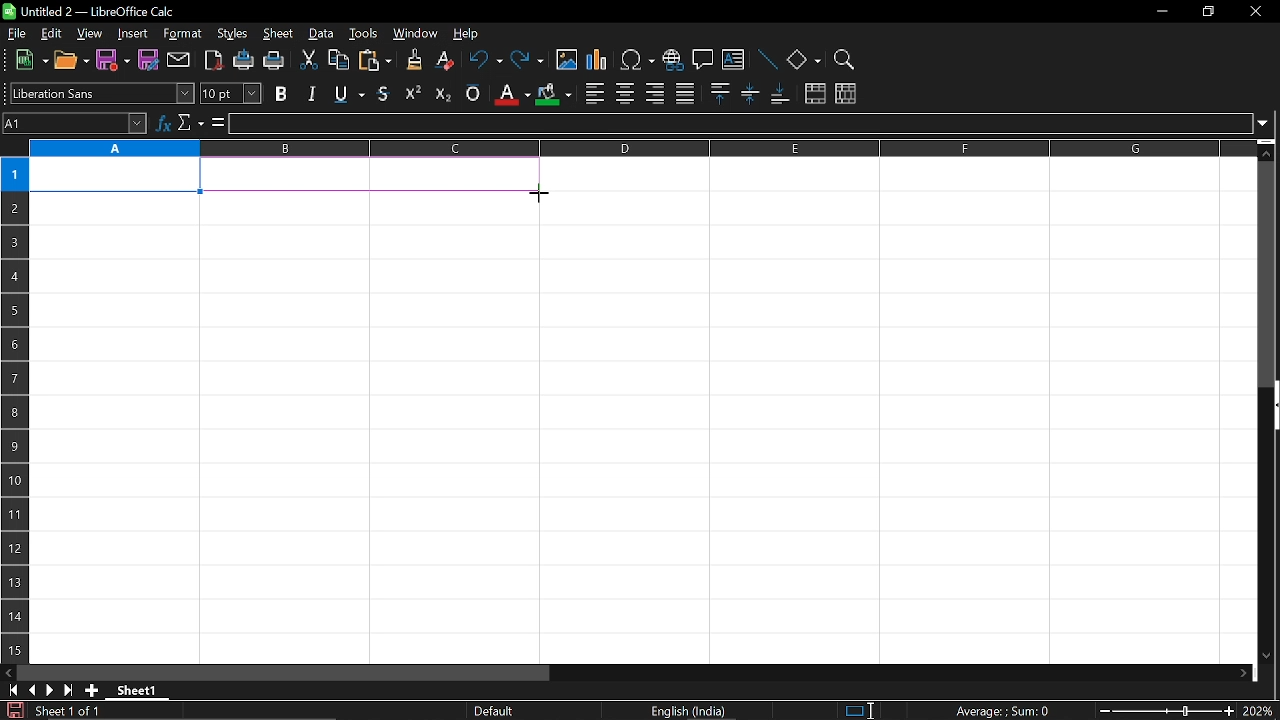 This screenshot has width=1280, height=720. Describe the element at coordinates (163, 124) in the screenshot. I see `function wizard` at that location.